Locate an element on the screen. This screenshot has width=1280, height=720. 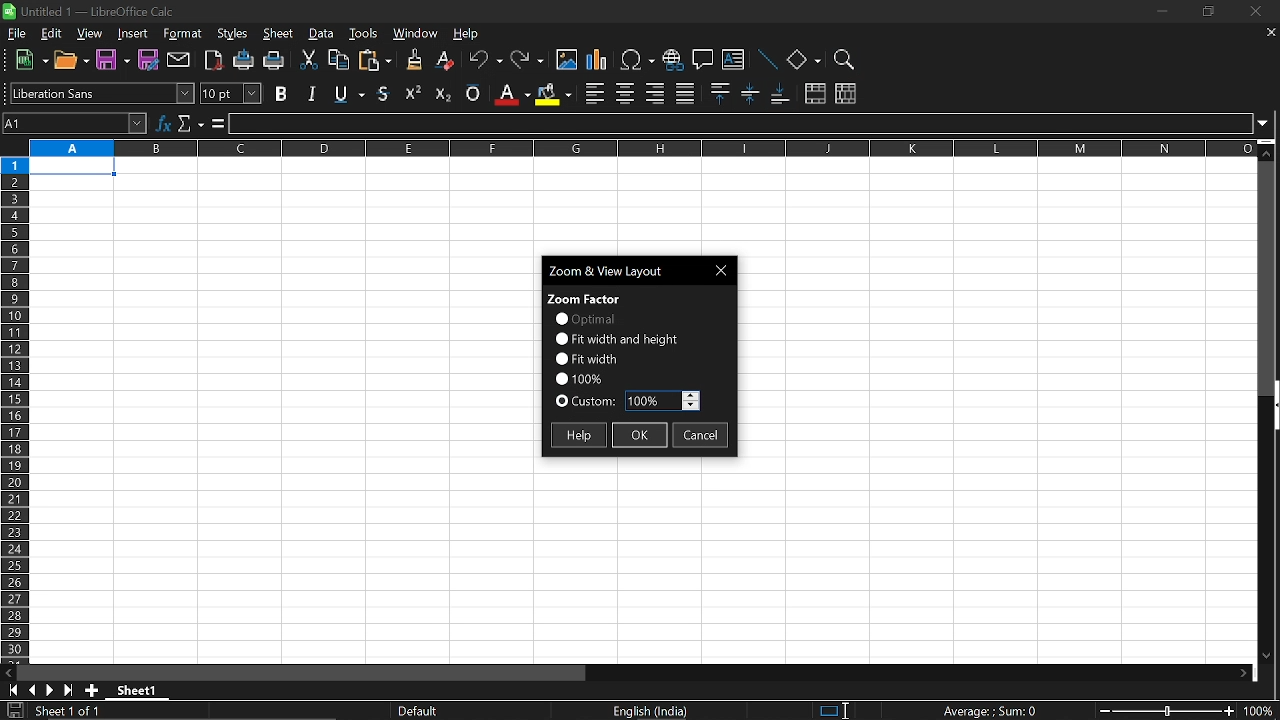
format is located at coordinates (182, 35).